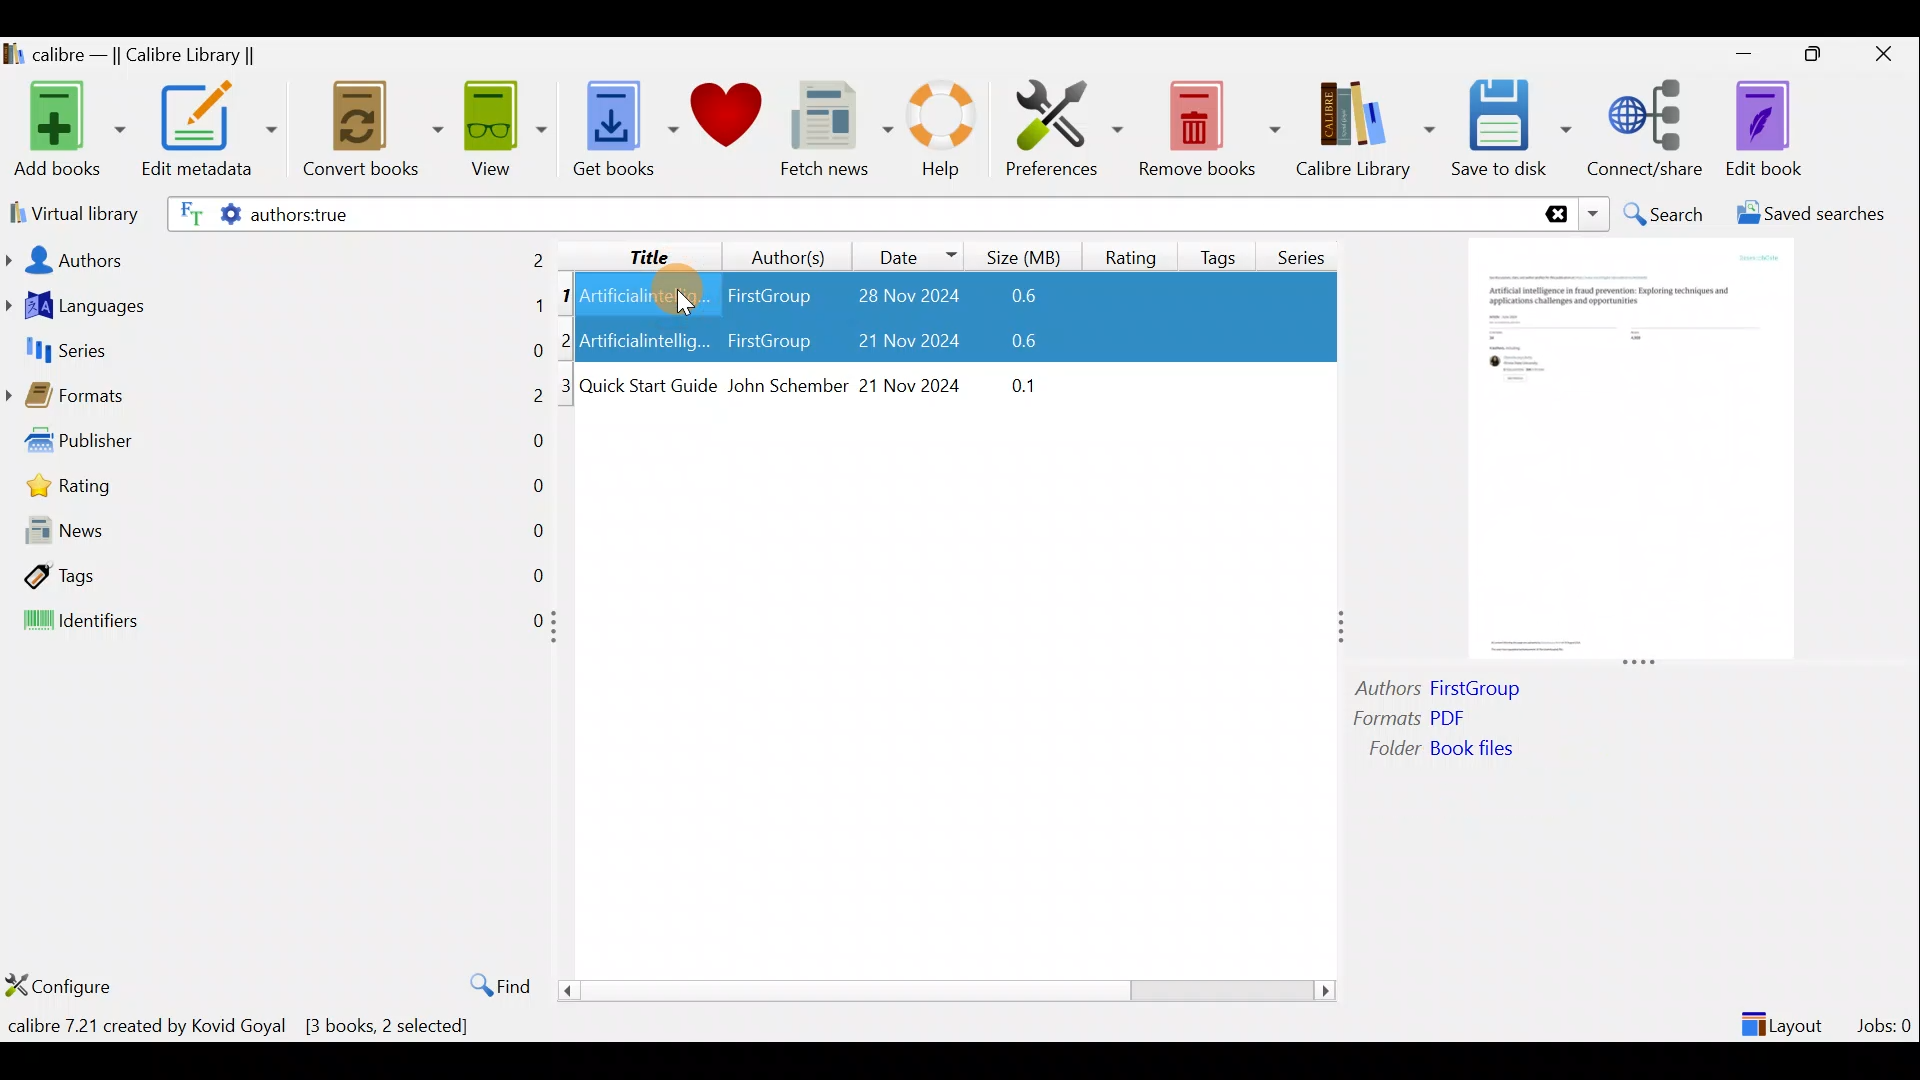  What do you see at coordinates (1888, 53) in the screenshot?
I see `Close` at bounding box center [1888, 53].